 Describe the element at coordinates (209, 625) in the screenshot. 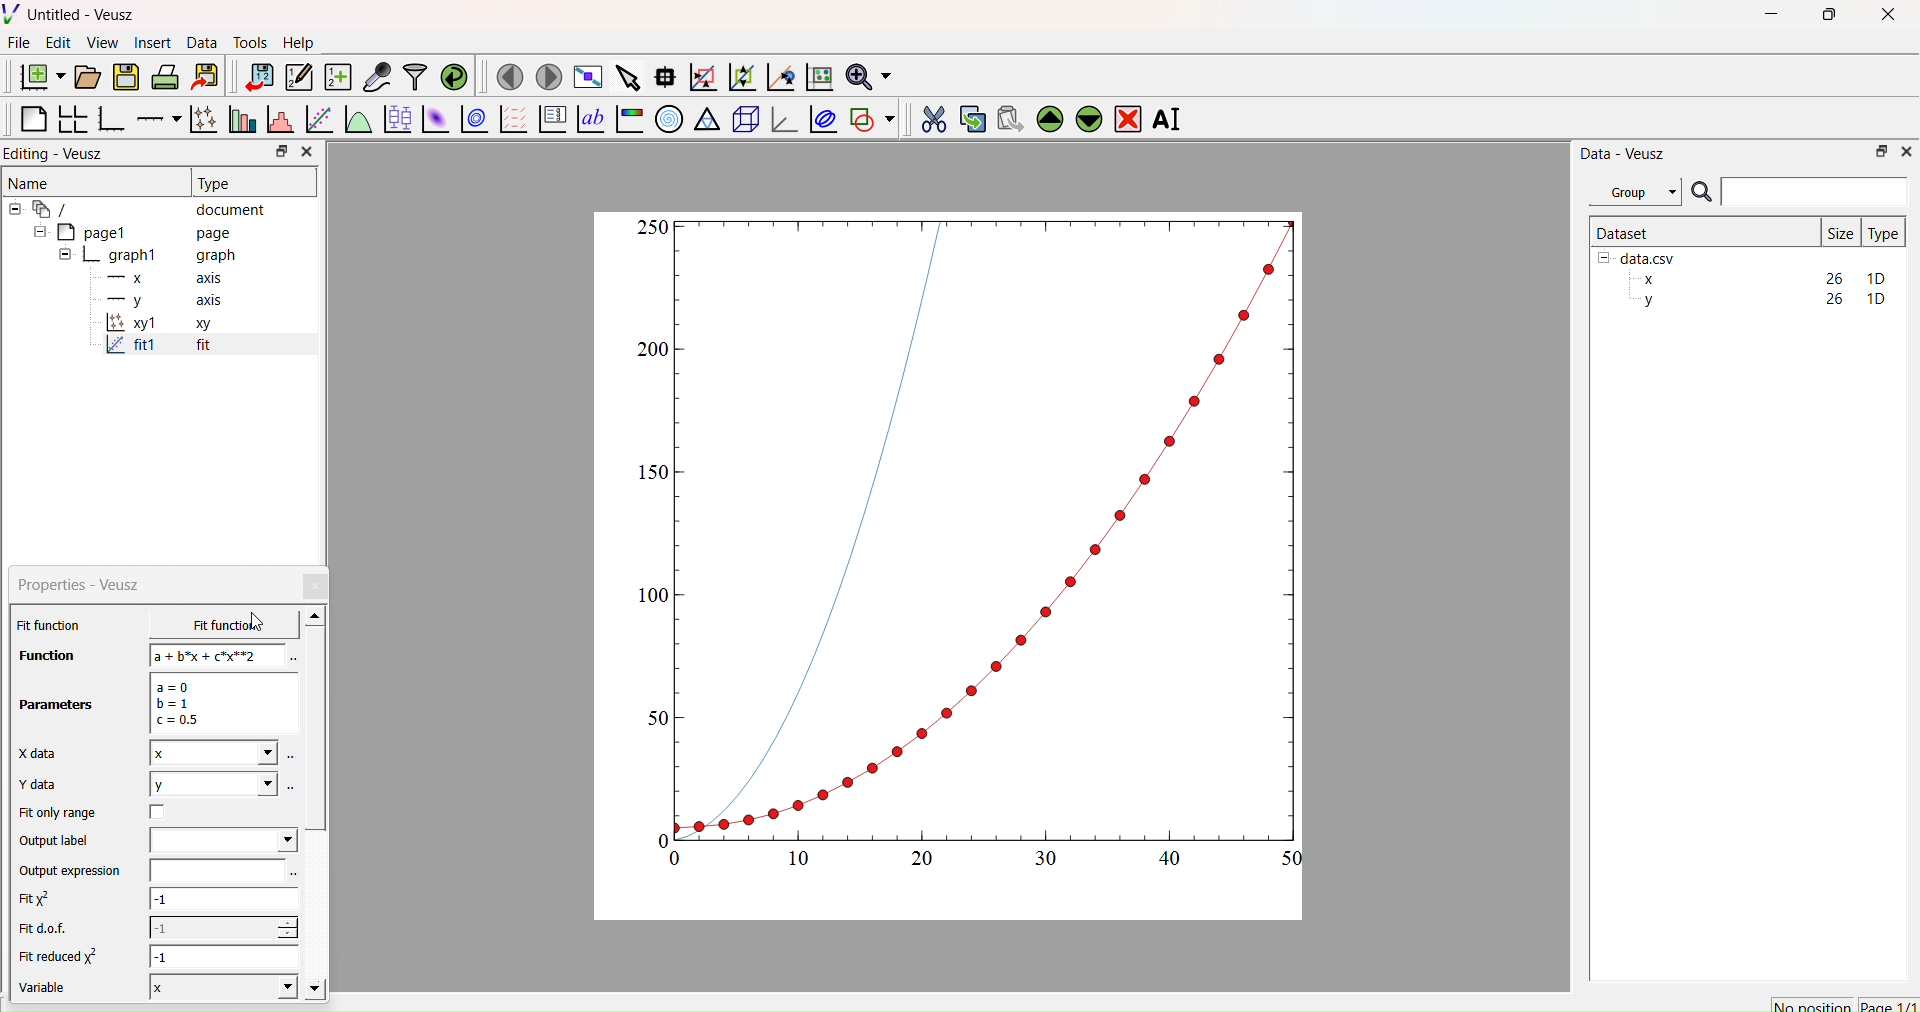

I see `x` at that location.